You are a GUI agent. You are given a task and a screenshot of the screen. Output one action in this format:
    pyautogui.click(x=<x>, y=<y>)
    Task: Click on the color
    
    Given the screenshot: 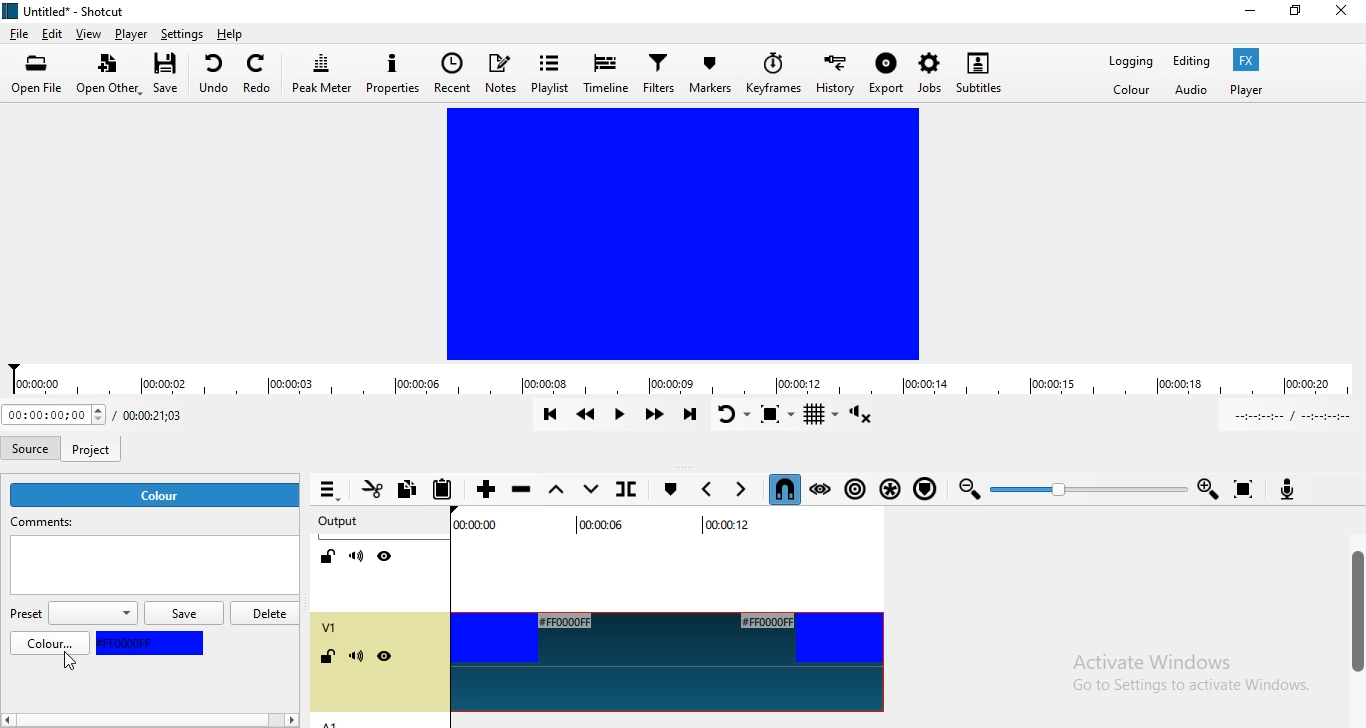 What is the action you would take?
    pyautogui.click(x=157, y=495)
    